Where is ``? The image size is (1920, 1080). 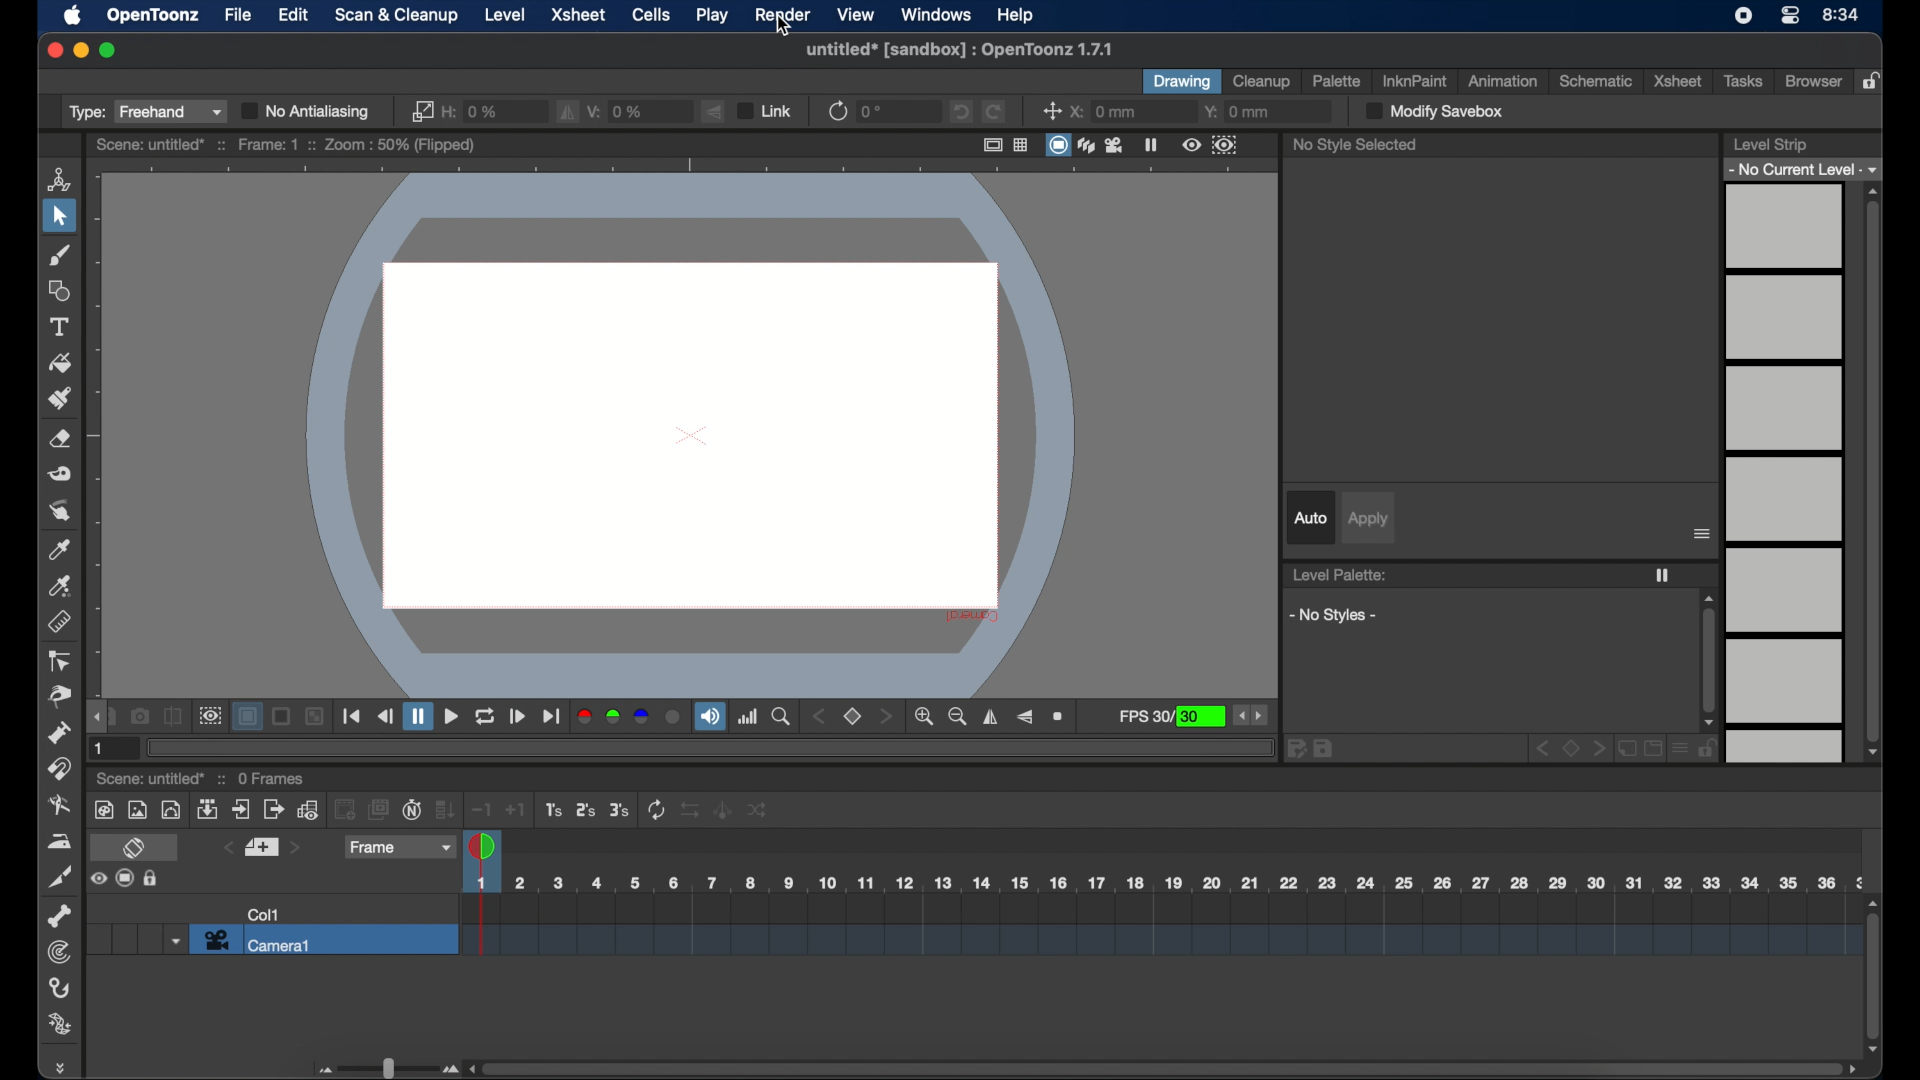
 is located at coordinates (621, 808).